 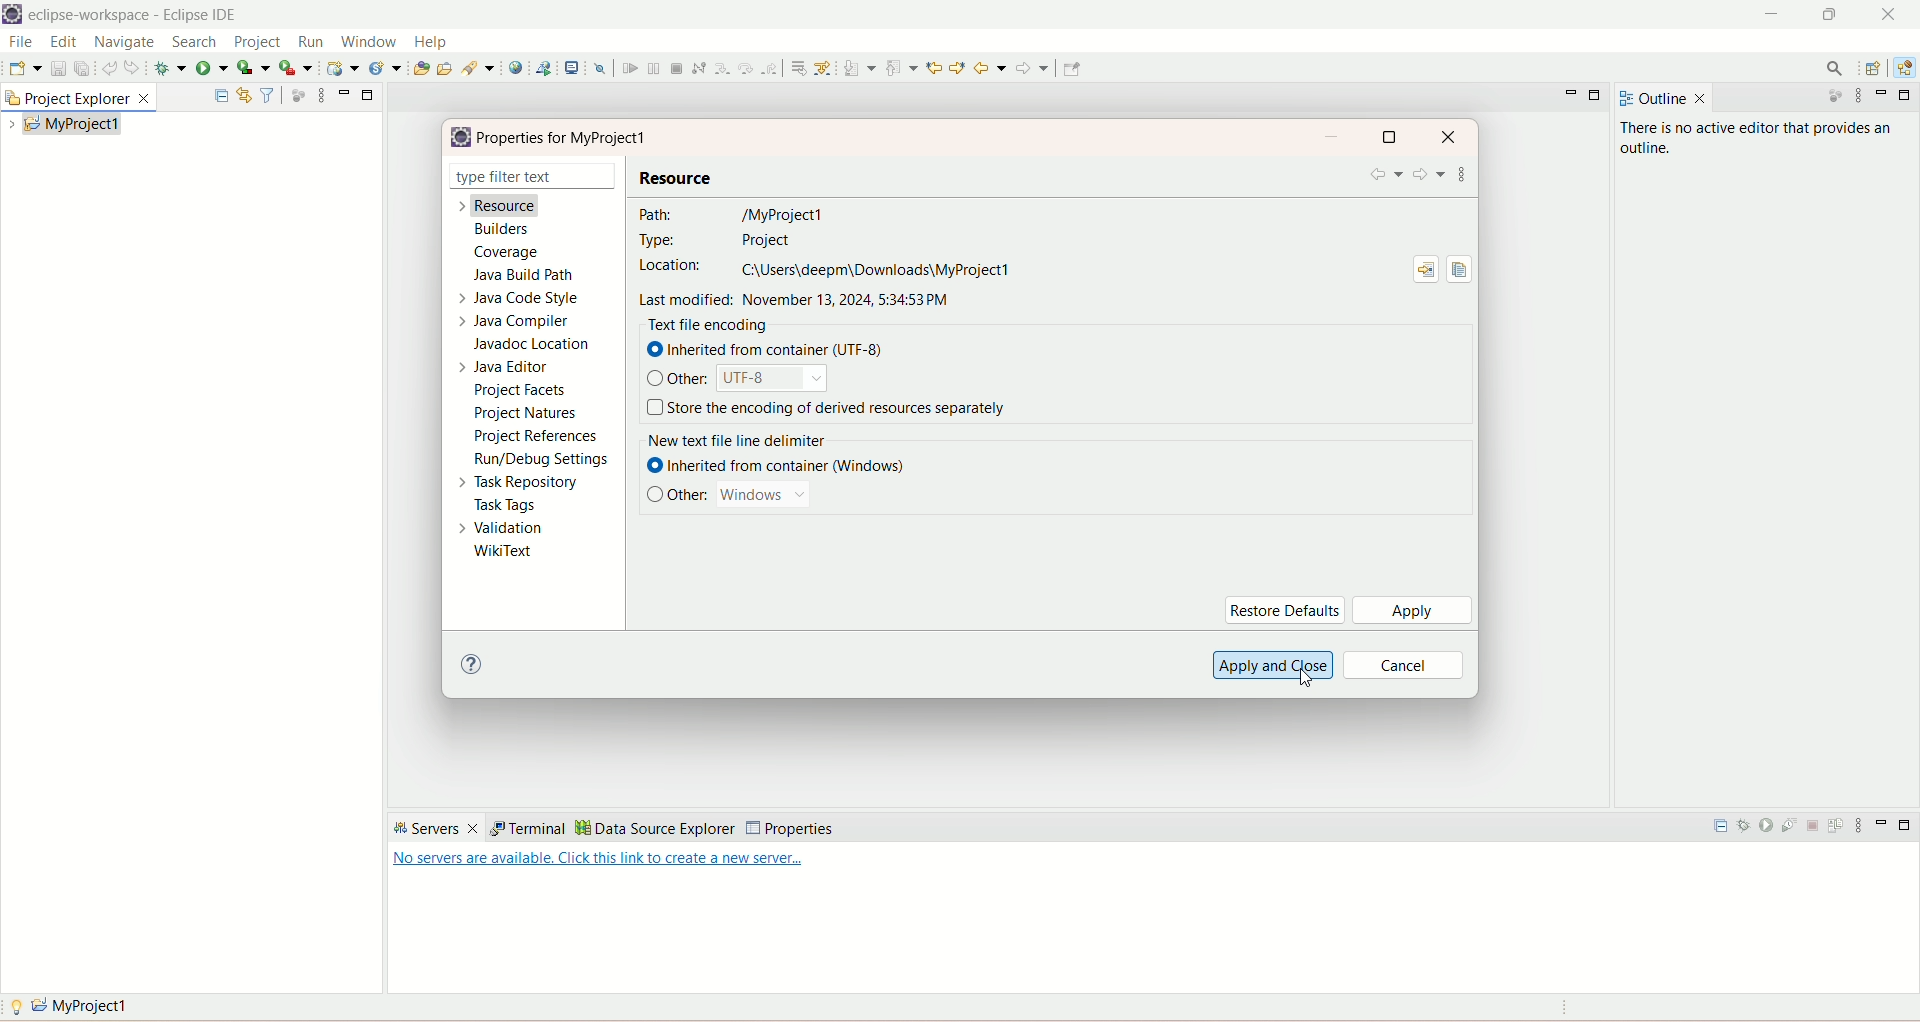 What do you see at coordinates (763, 496) in the screenshot?
I see `windows` at bounding box center [763, 496].